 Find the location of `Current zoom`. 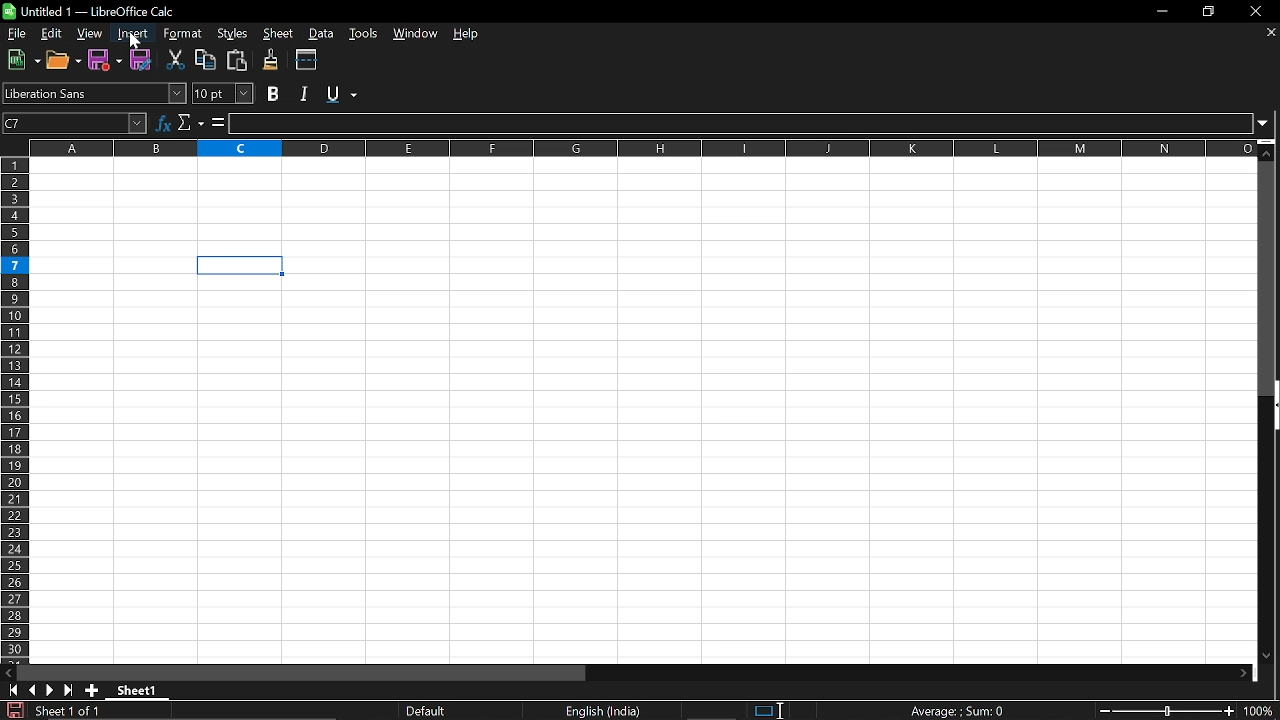

Current zoom is located at coordinates (1262, 711).